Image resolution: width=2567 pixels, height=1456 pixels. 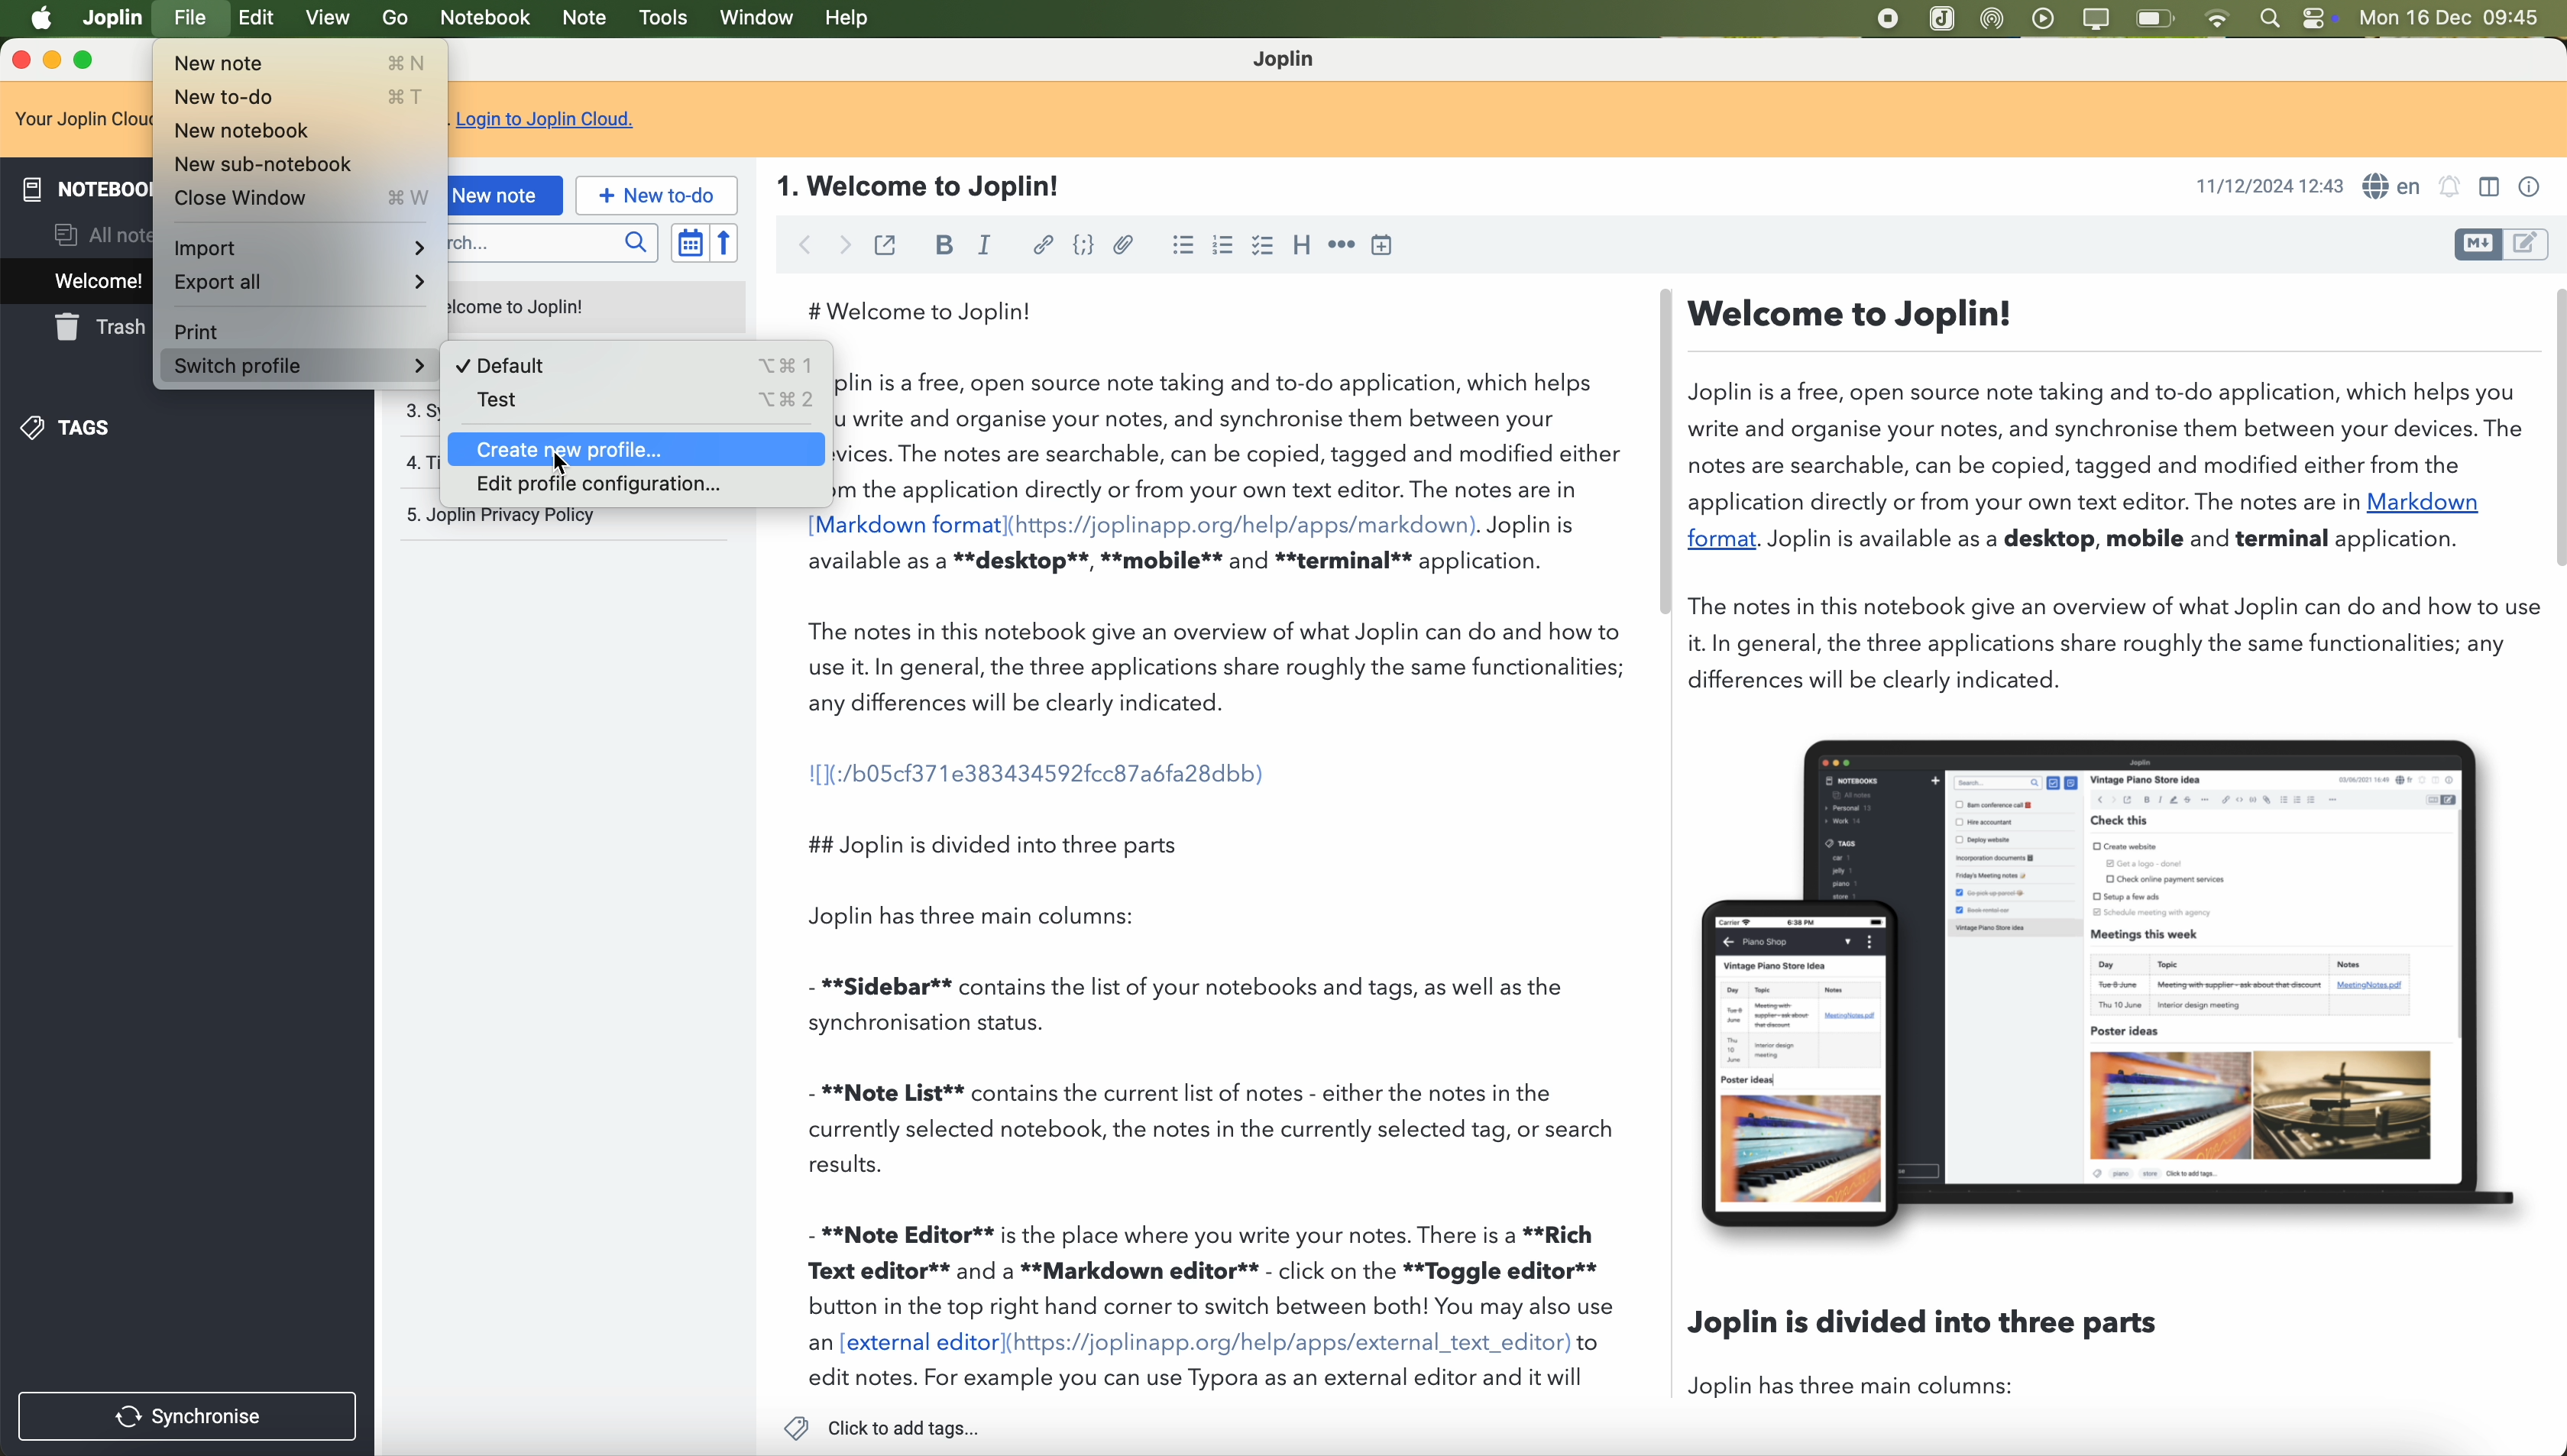 What do you see at coordinates (302, 129) in the screenshot?
I see `New notebook` at bounding box center [302, 129].